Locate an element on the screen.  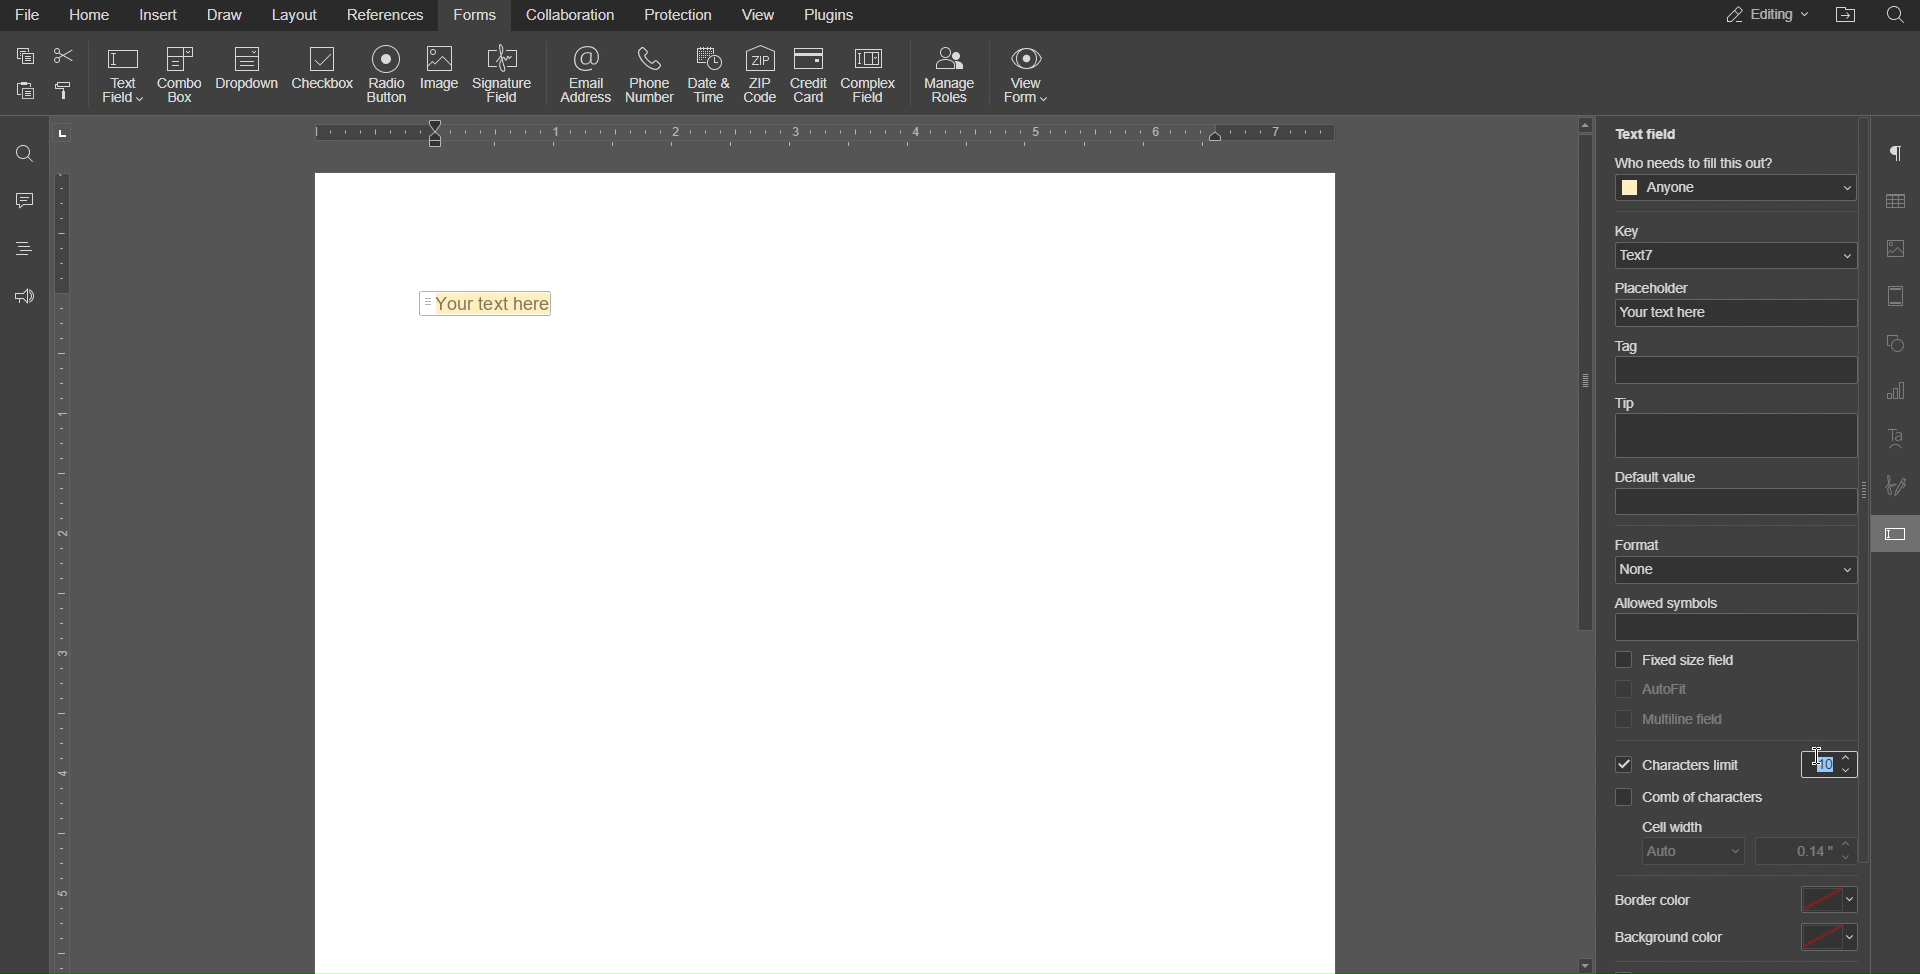
ZIP Code is located at coordinates (755, 69).